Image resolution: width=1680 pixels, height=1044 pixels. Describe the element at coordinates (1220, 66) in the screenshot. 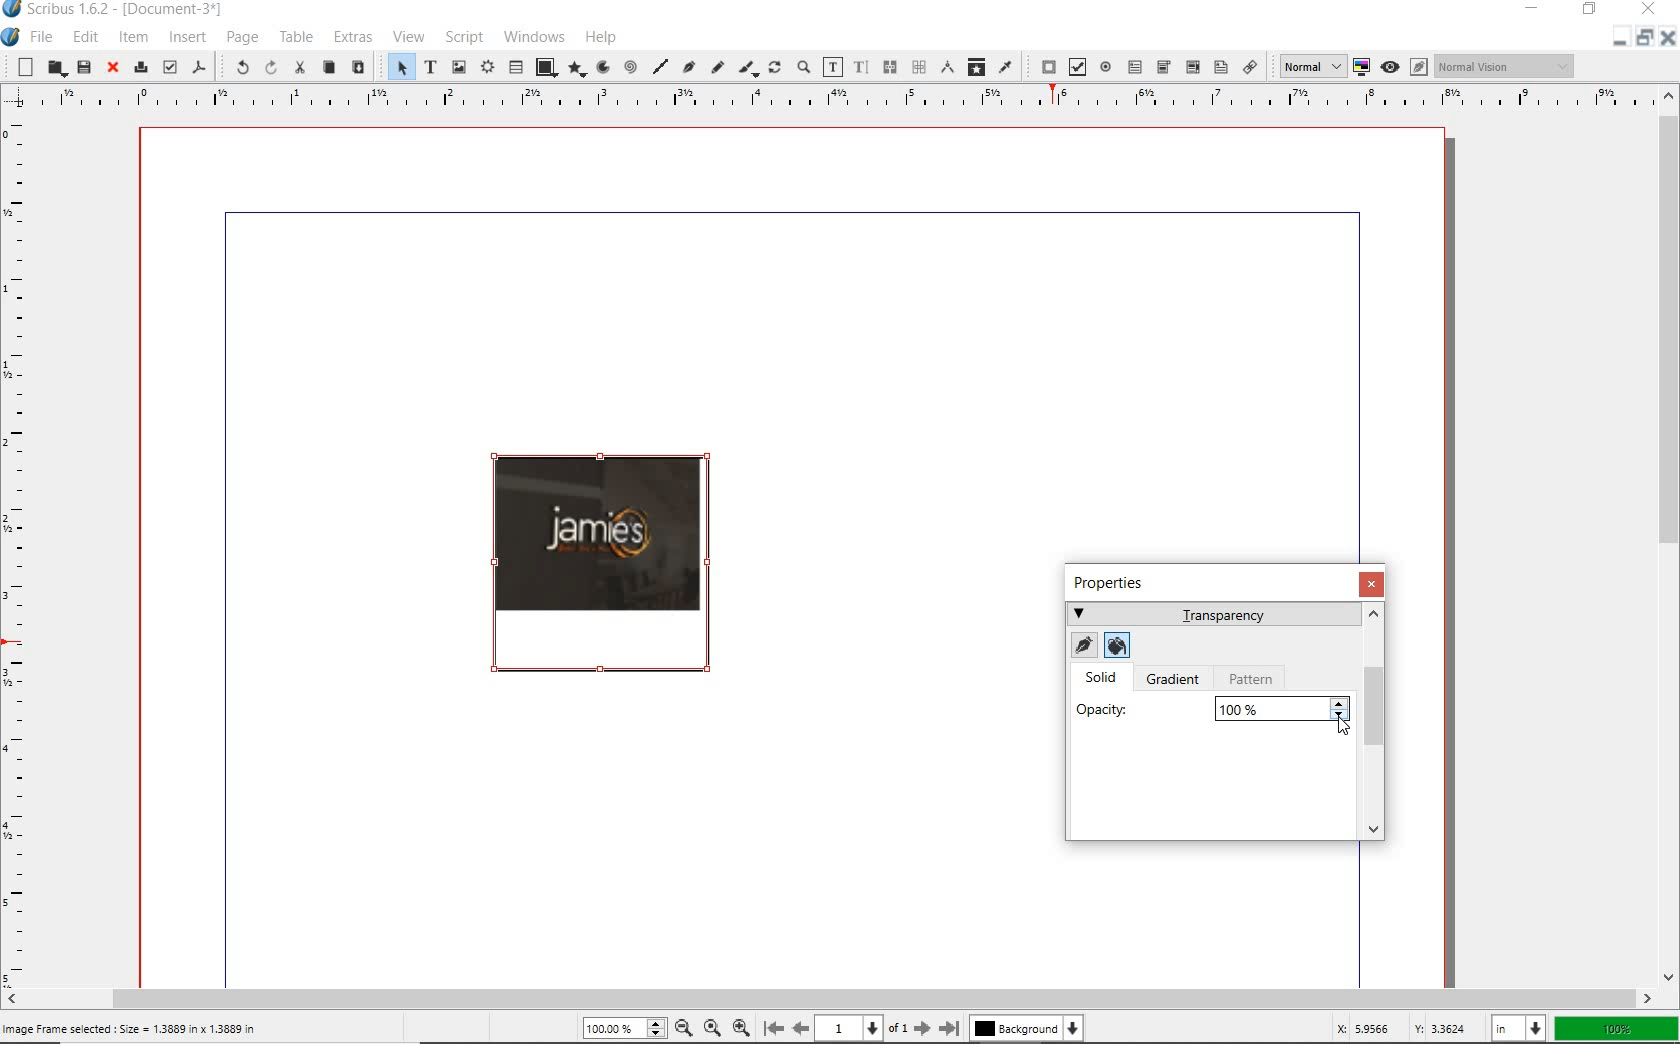

I see `pdf list box` at that location.